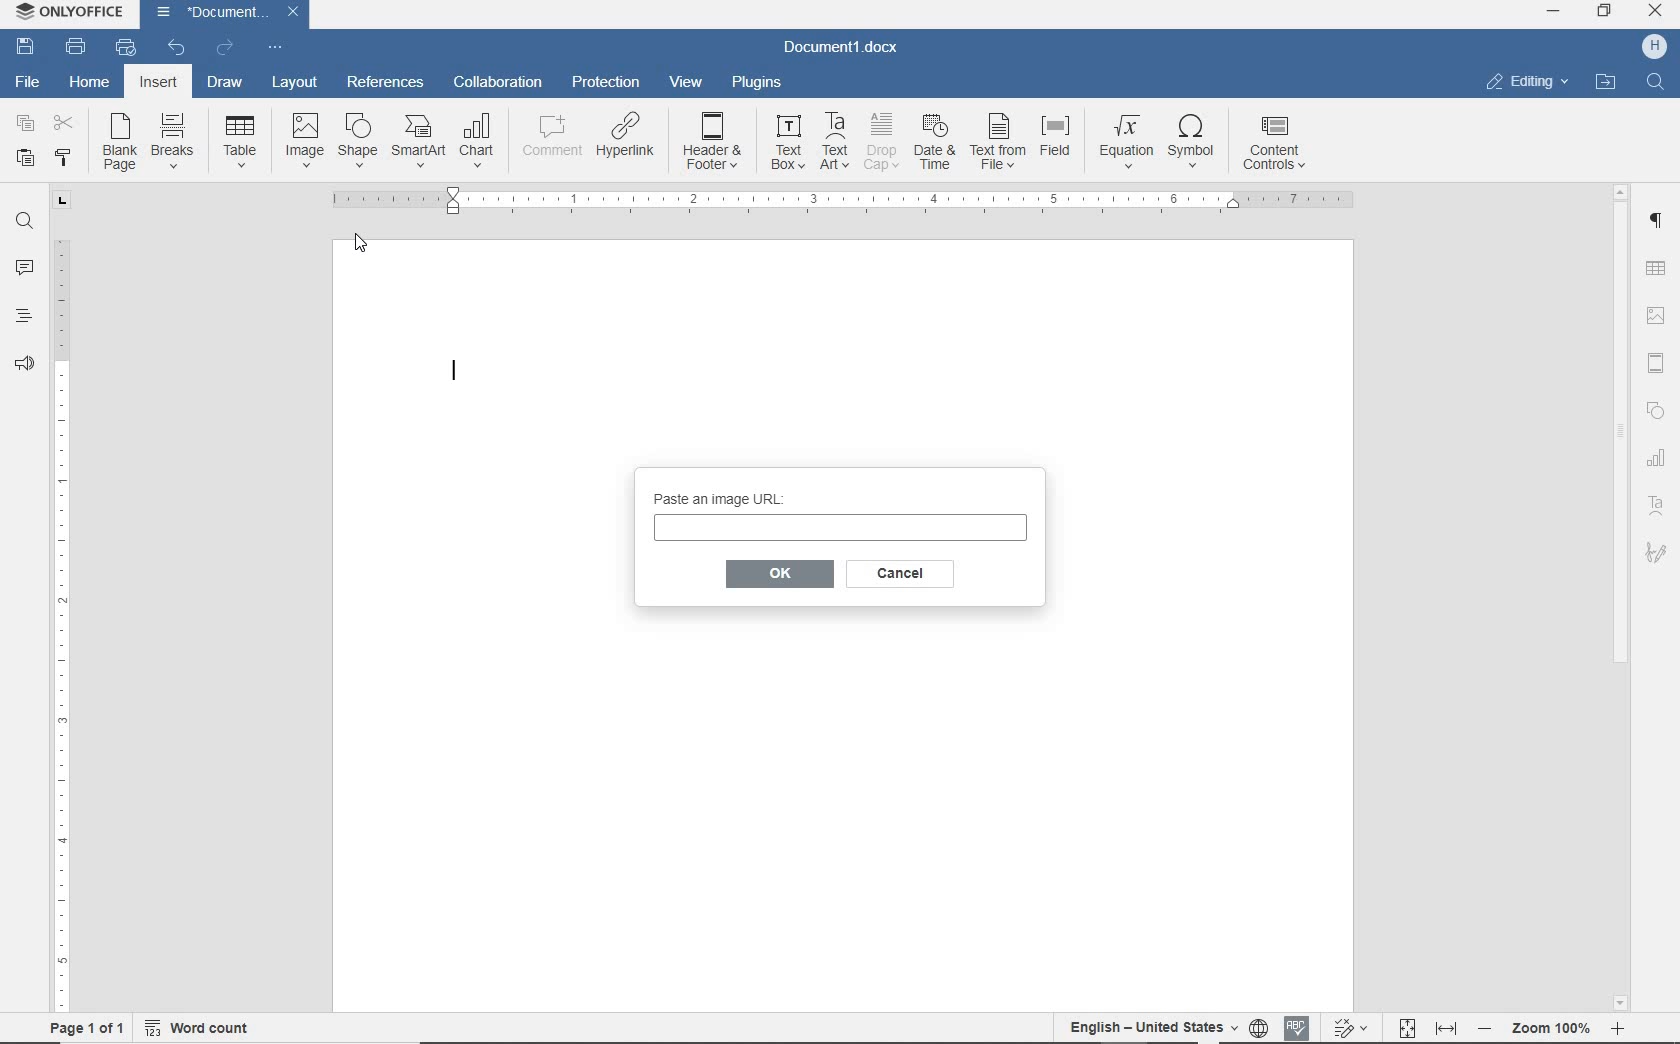 The image size is (1680, 1044). I want to click on fit to width, so click(1446, 1029).